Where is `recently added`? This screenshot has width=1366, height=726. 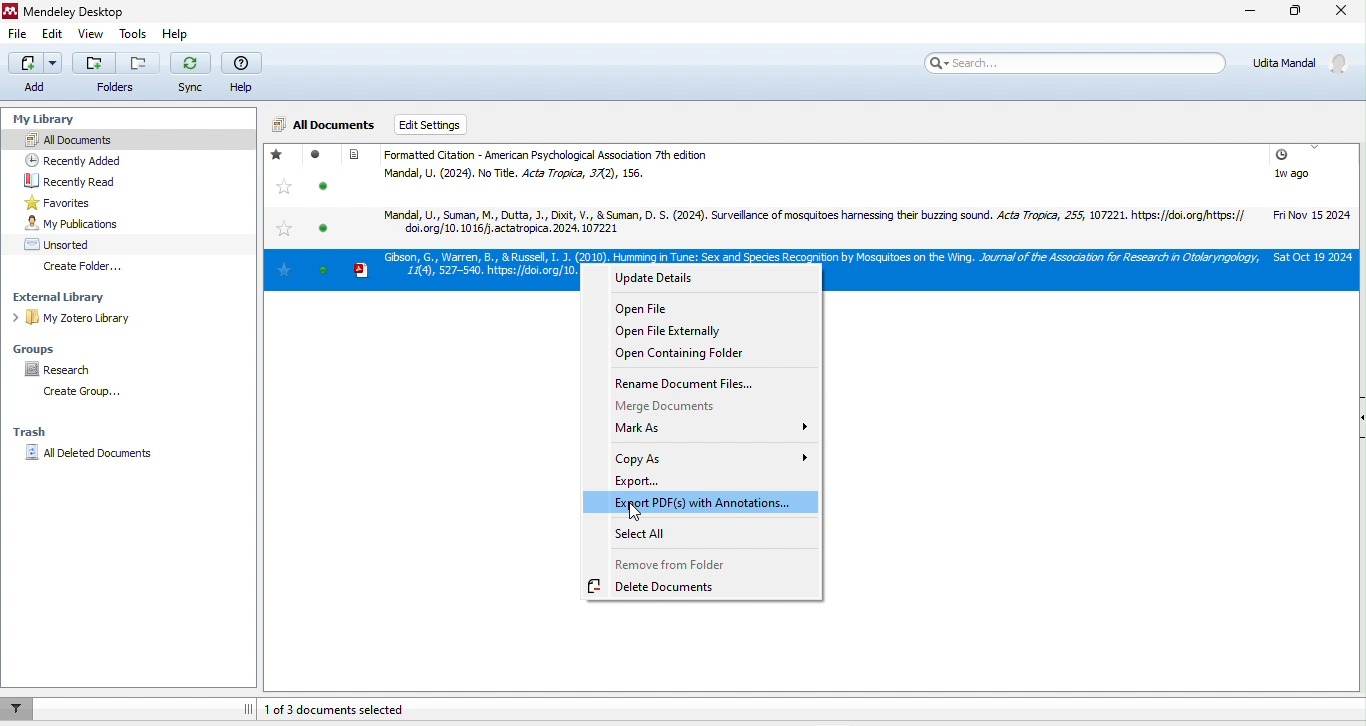
recently added is located at coordinates (86, 158).